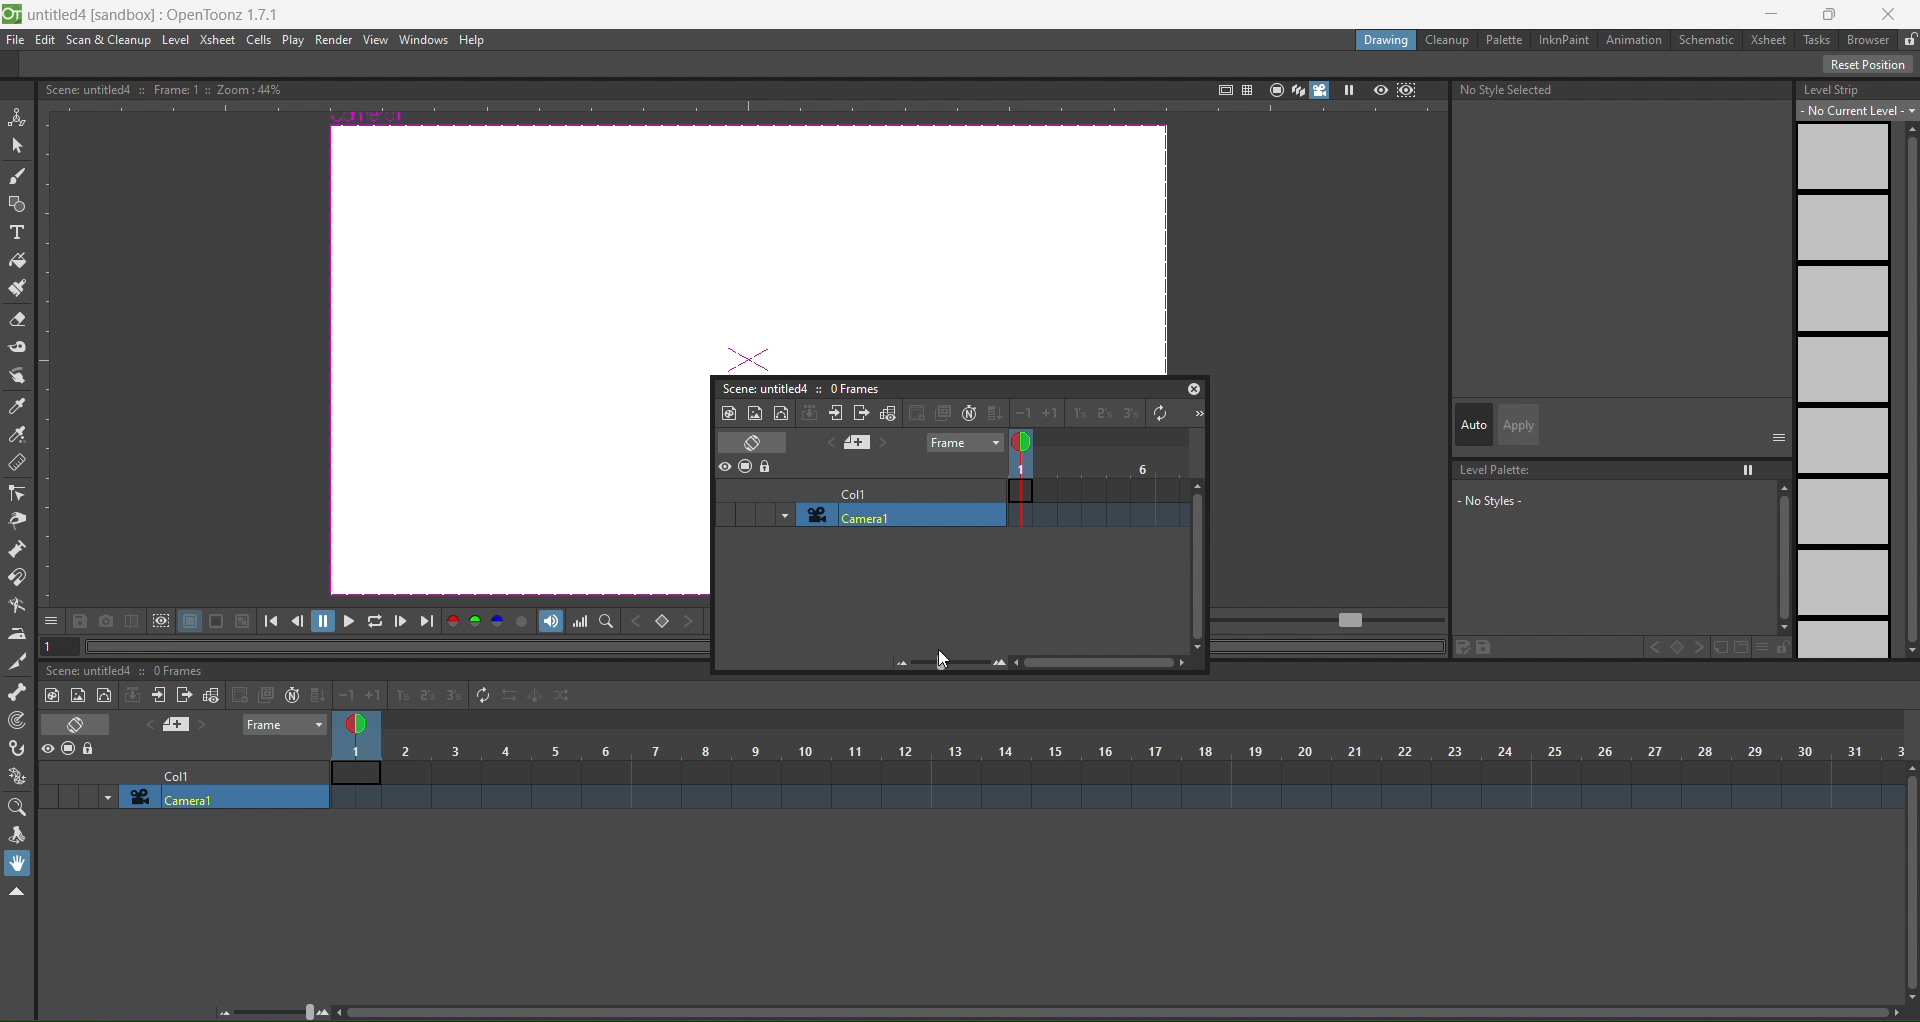 This screenshot has height=1022, width=1920. I want to click on icon, so click(70, 750).